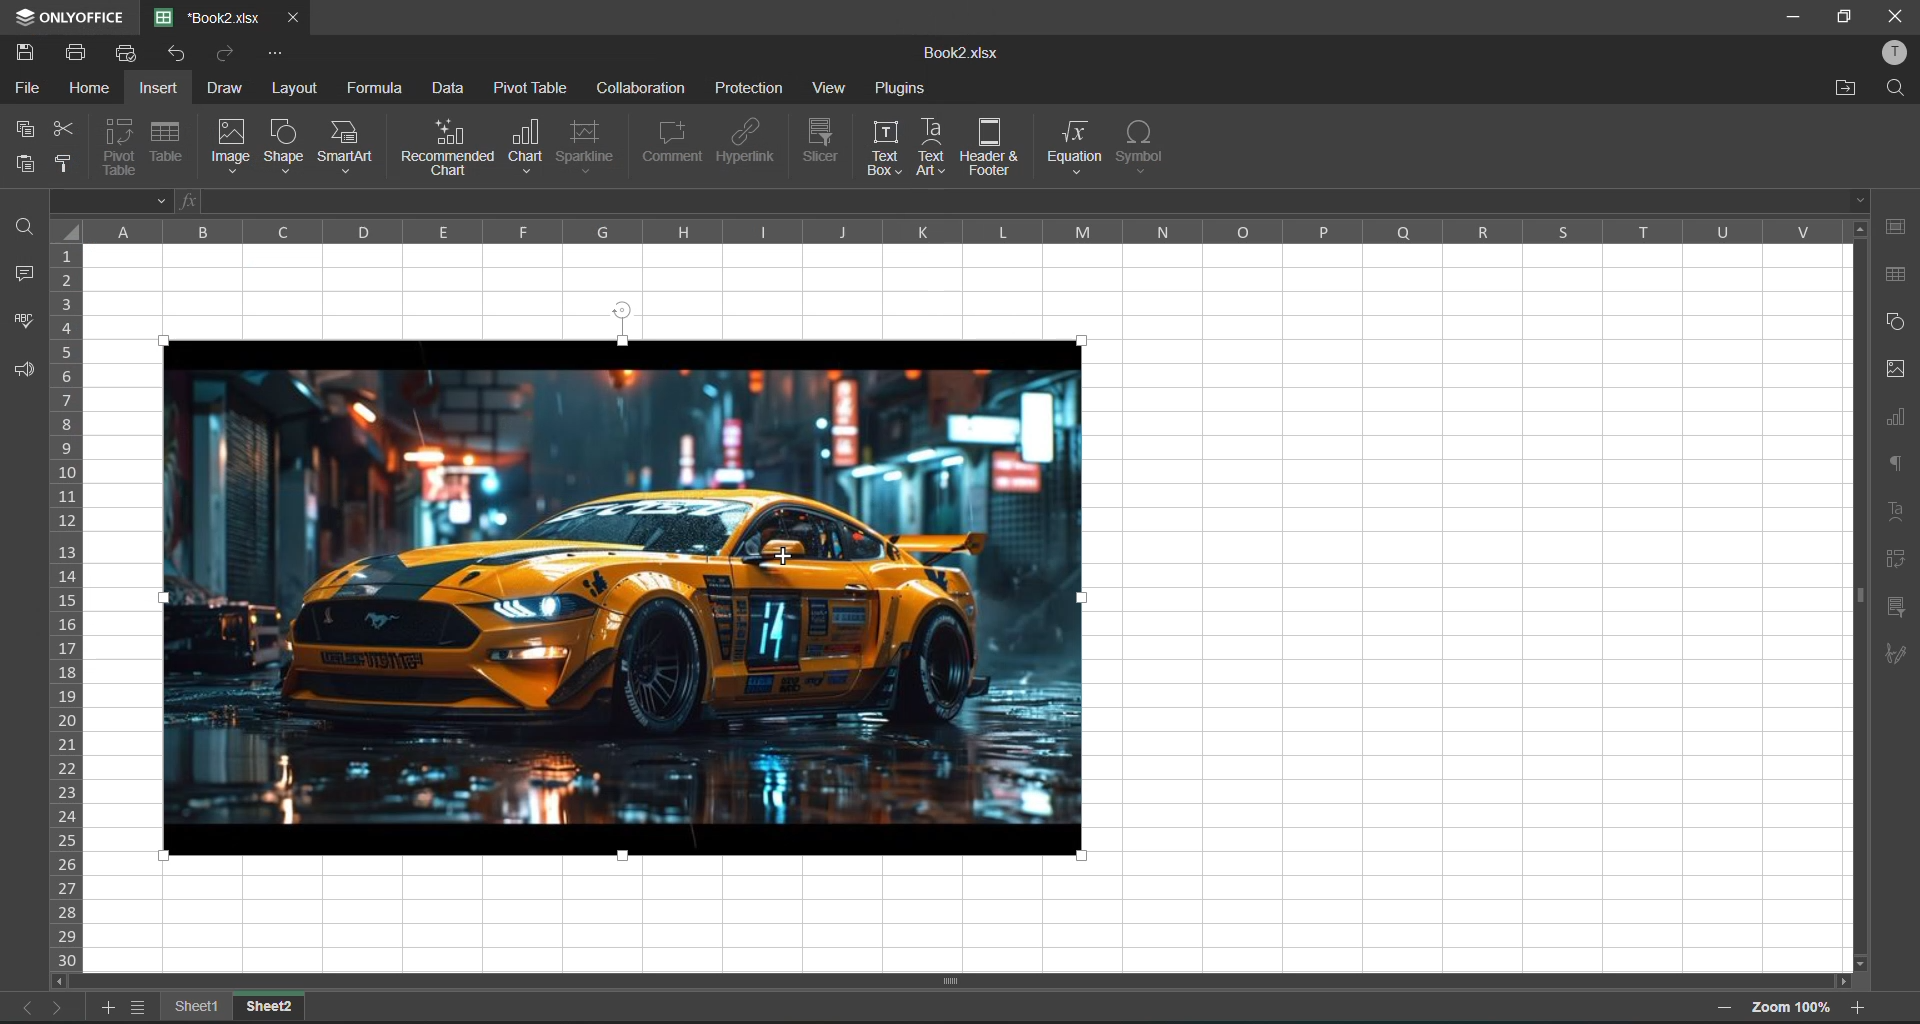 The width and height of the screenshot is (1920, 1024). I want to click on print, so click(82, 53).